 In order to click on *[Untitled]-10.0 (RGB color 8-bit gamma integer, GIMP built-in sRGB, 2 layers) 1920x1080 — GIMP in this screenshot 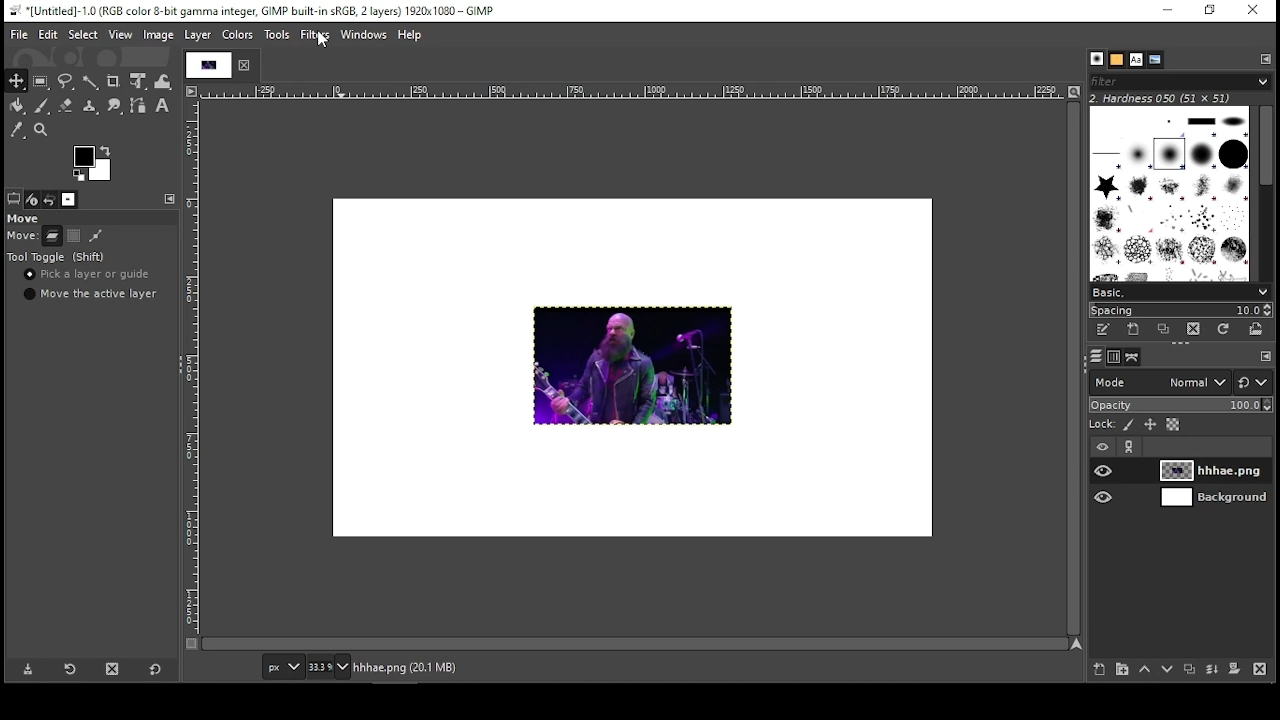, I will do `click(253, 10)`.